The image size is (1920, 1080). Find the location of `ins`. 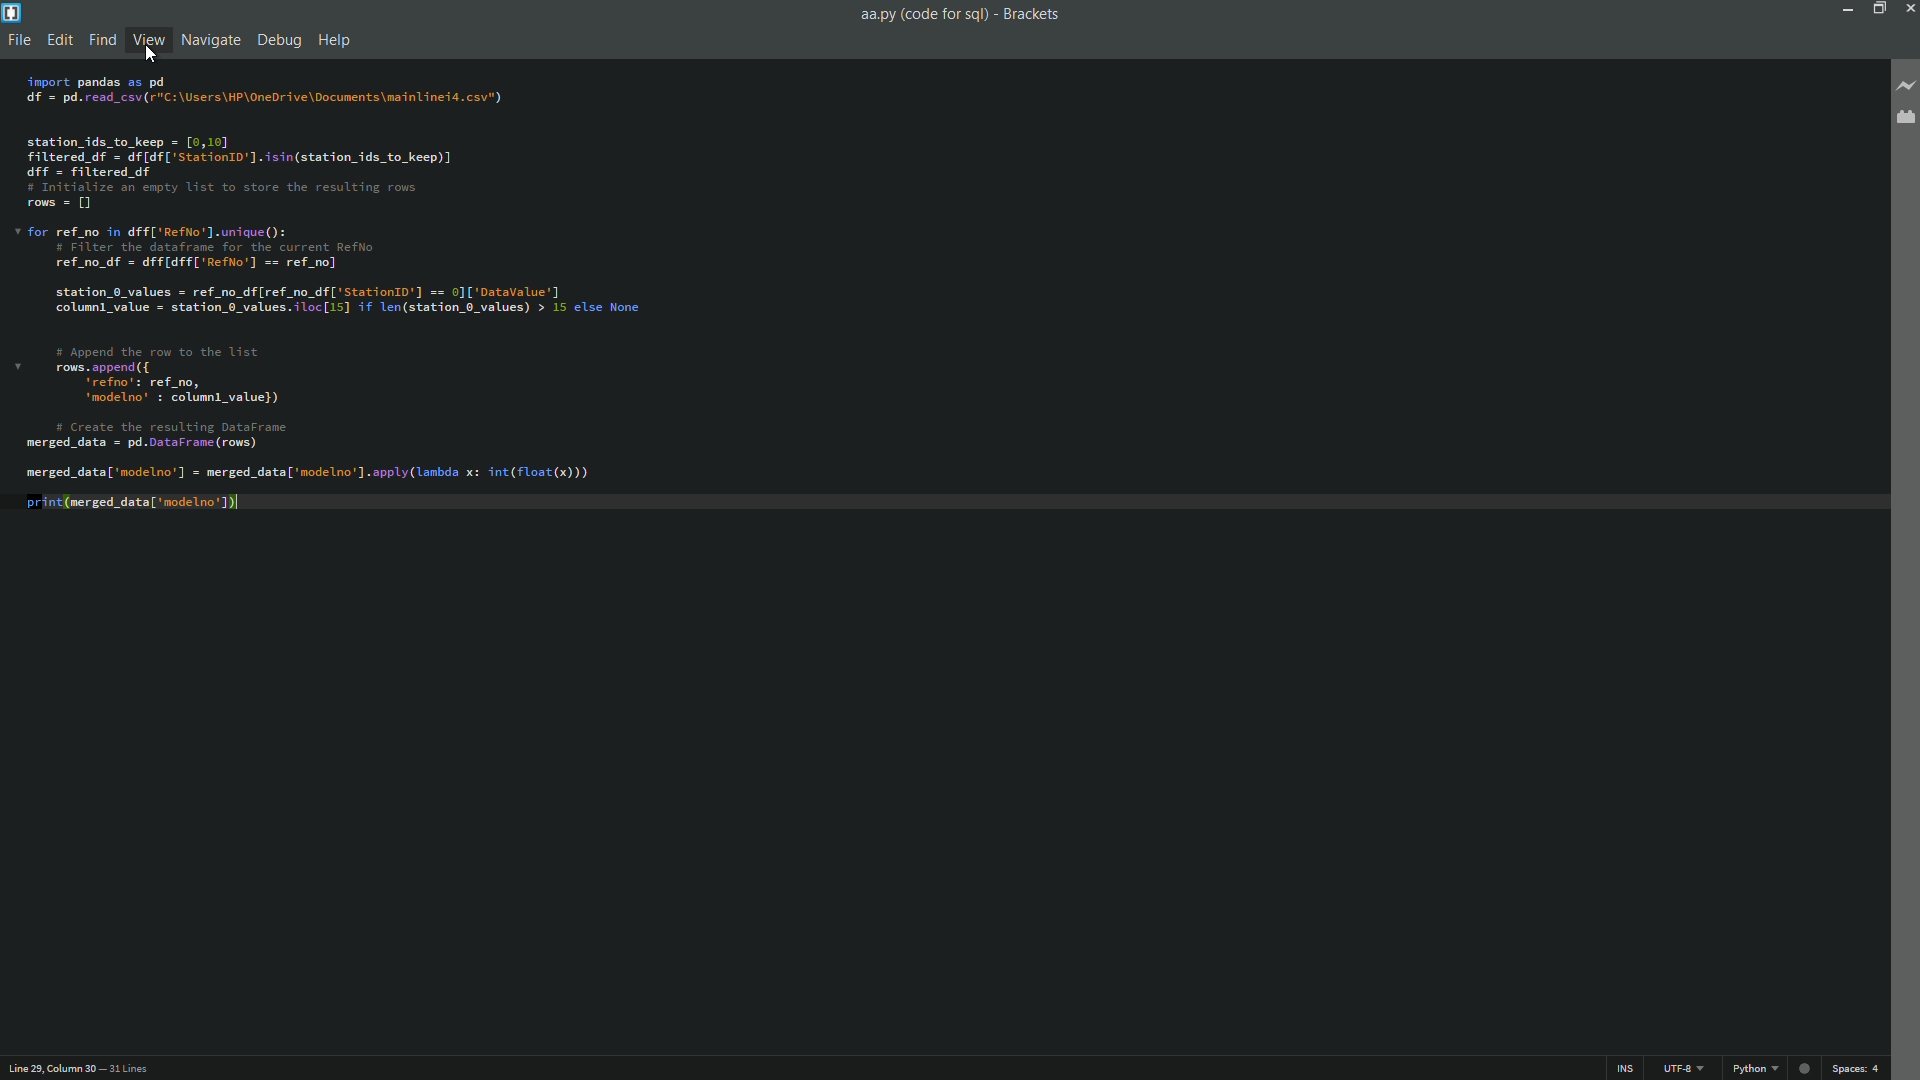

ins is located at coordinates (1629, 1067).